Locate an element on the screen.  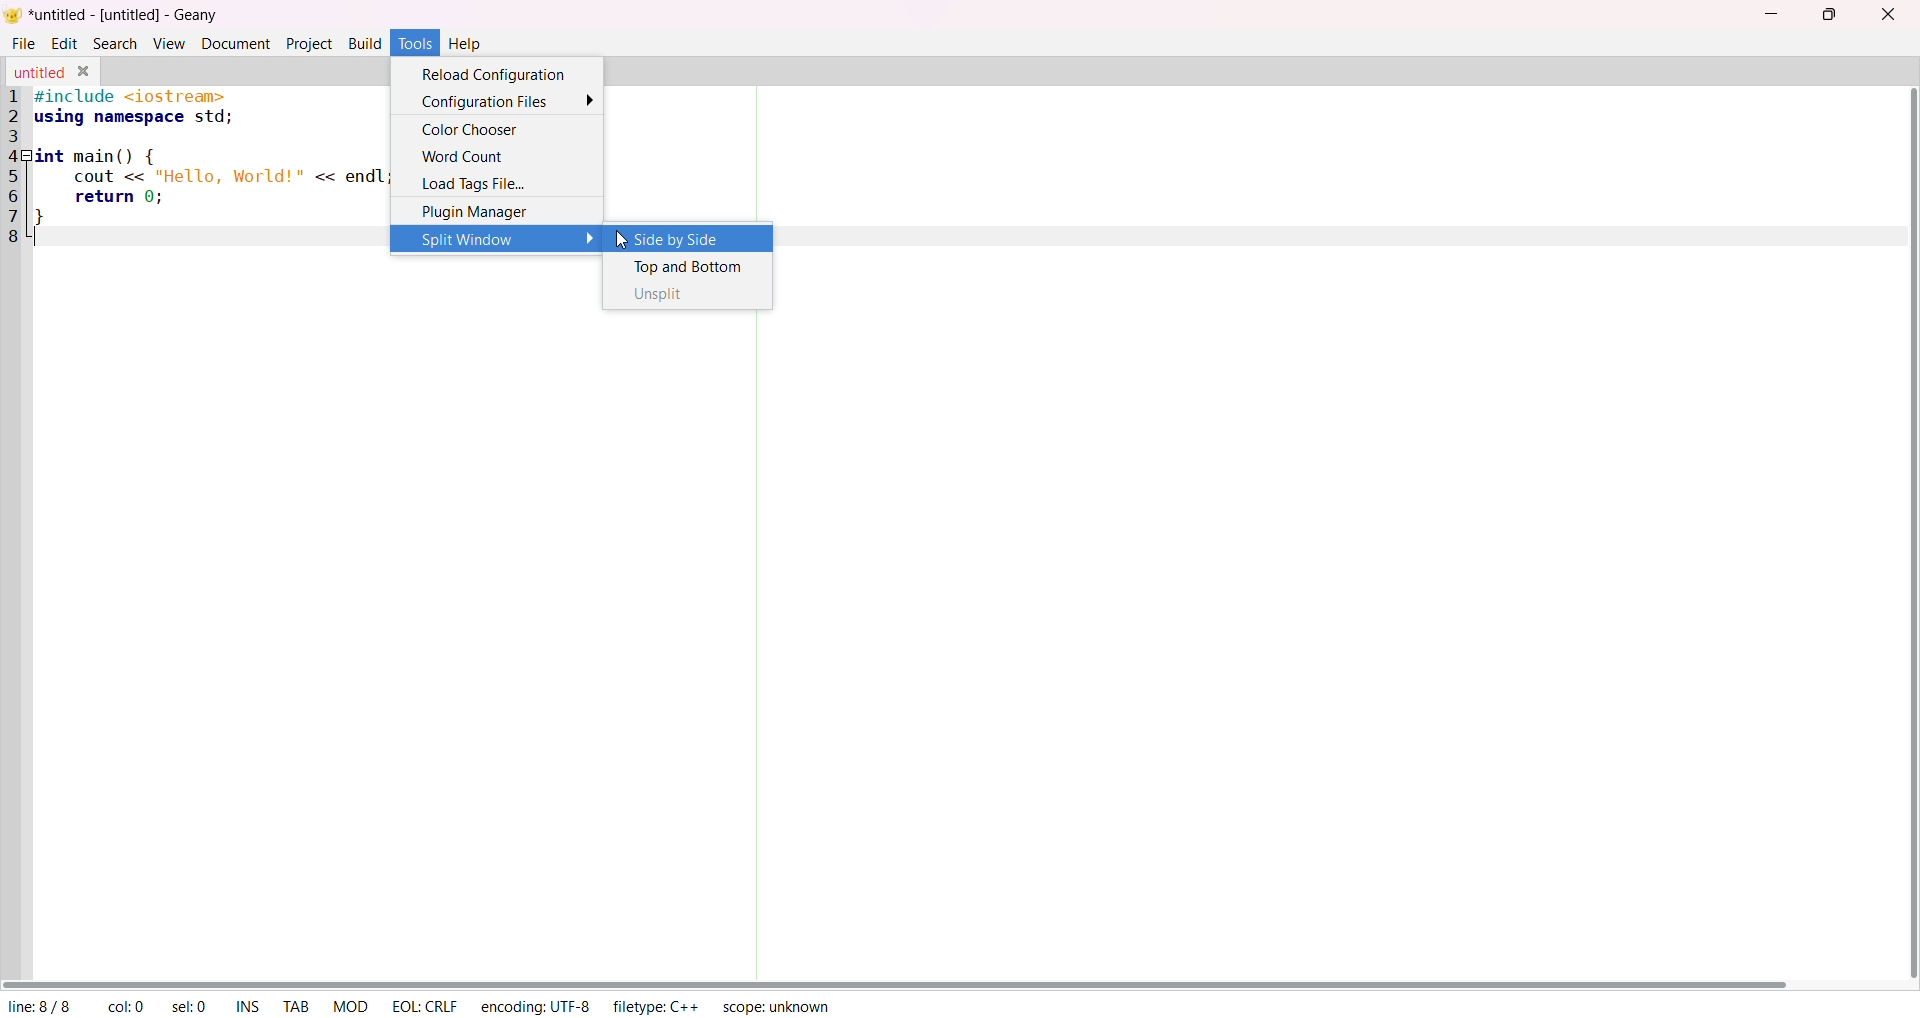
line: 8/8 is located at coordinates (41, 1006).